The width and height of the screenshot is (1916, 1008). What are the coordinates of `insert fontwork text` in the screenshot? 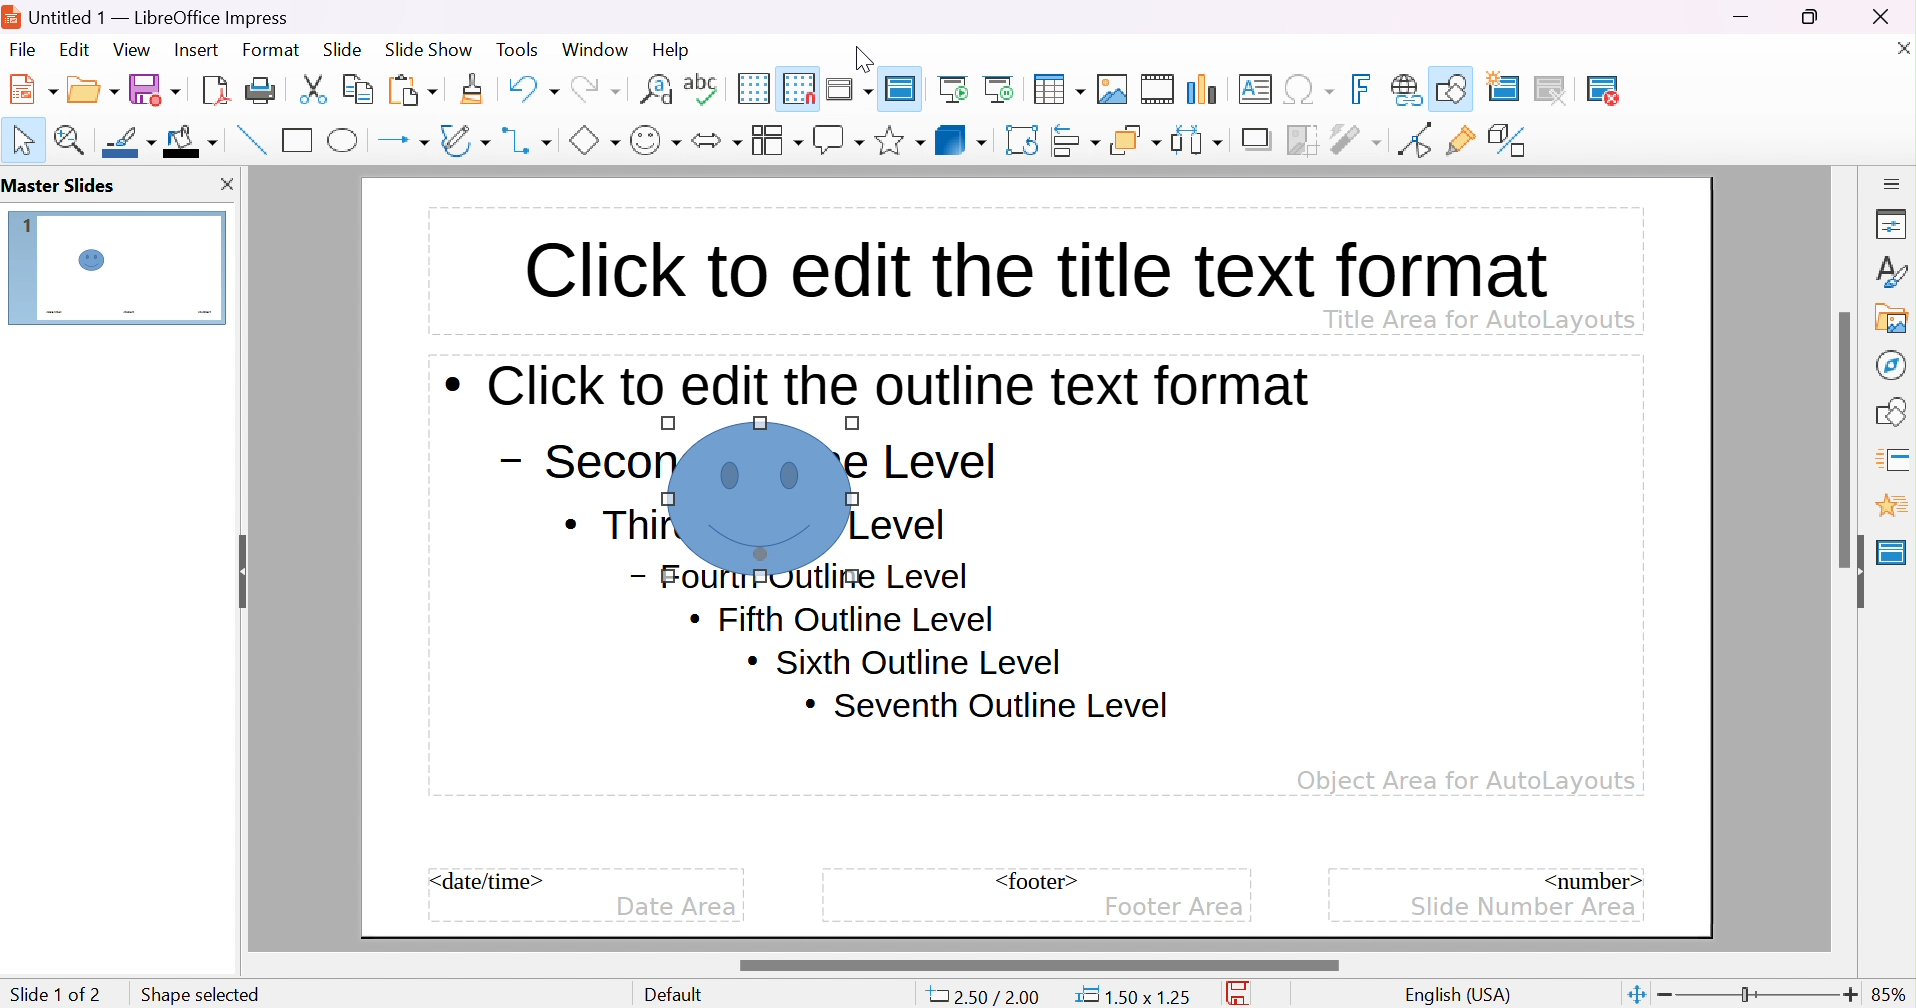 It's located at (1364, 89).